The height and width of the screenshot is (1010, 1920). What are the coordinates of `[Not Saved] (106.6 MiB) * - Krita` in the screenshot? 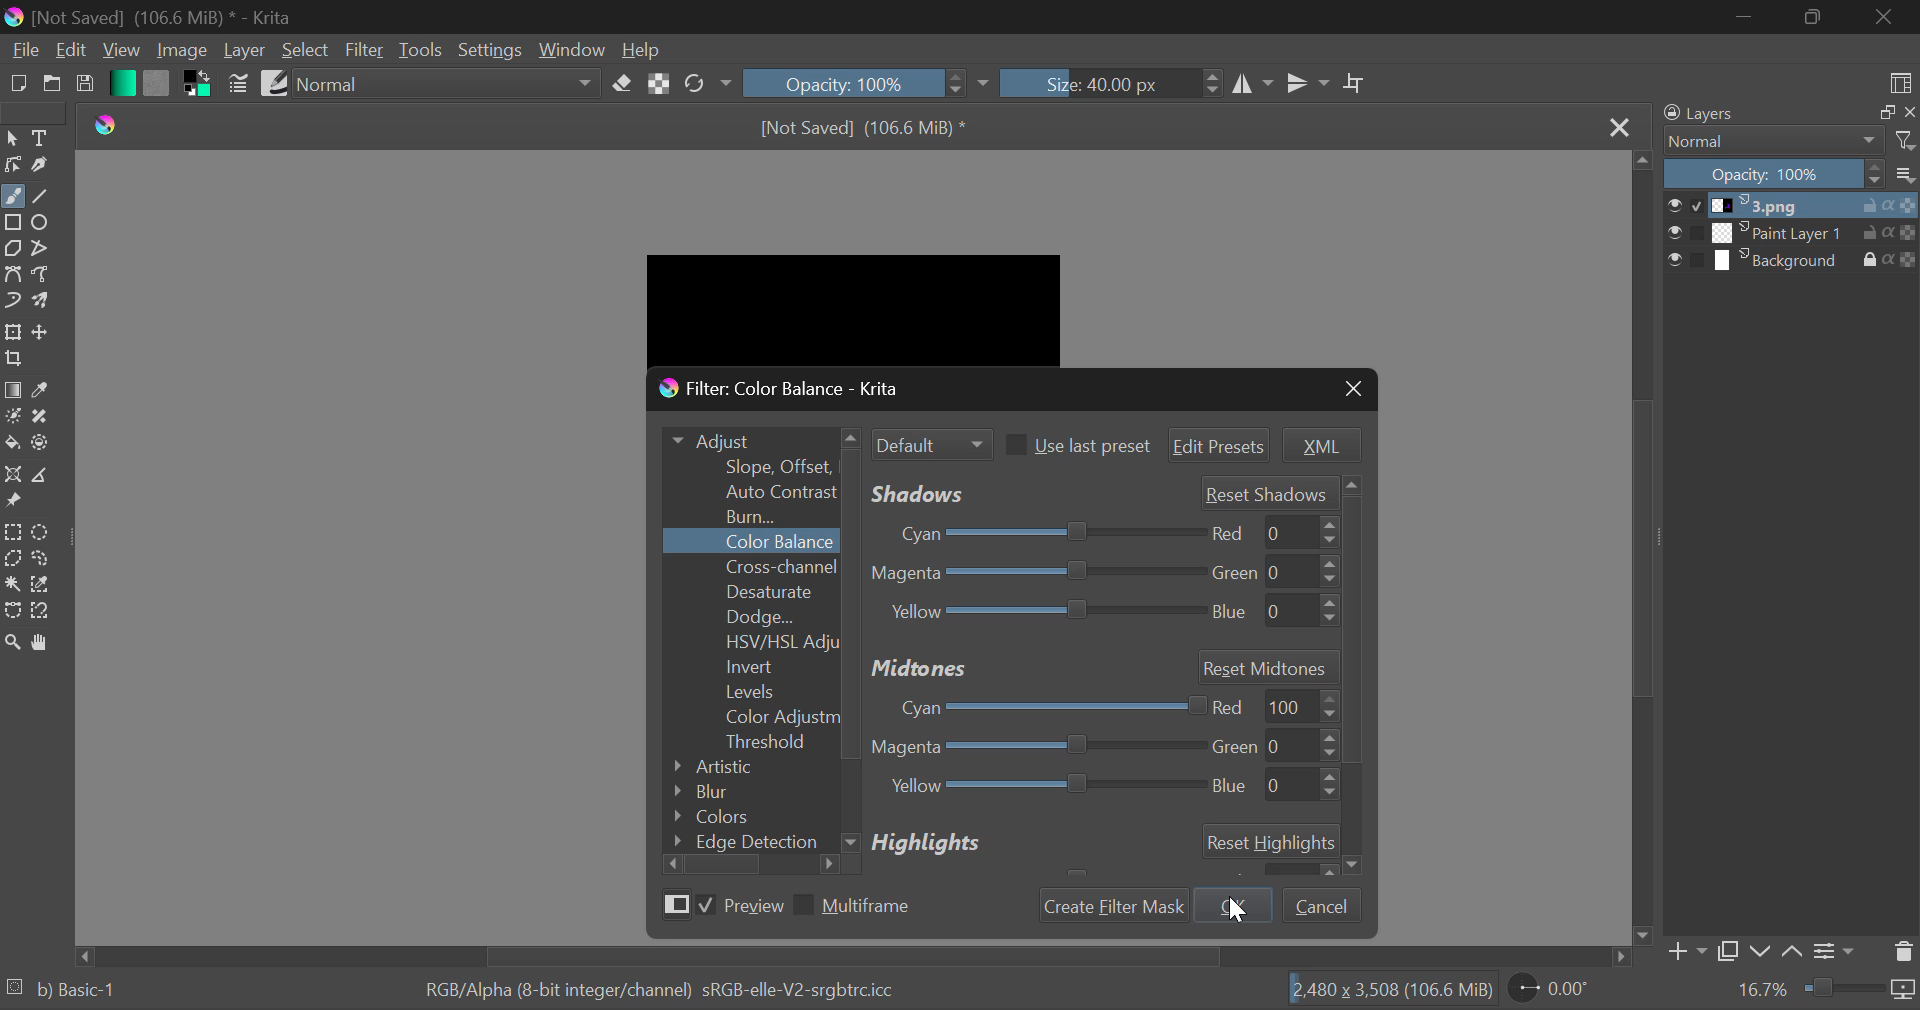 It's located at (172, 14).